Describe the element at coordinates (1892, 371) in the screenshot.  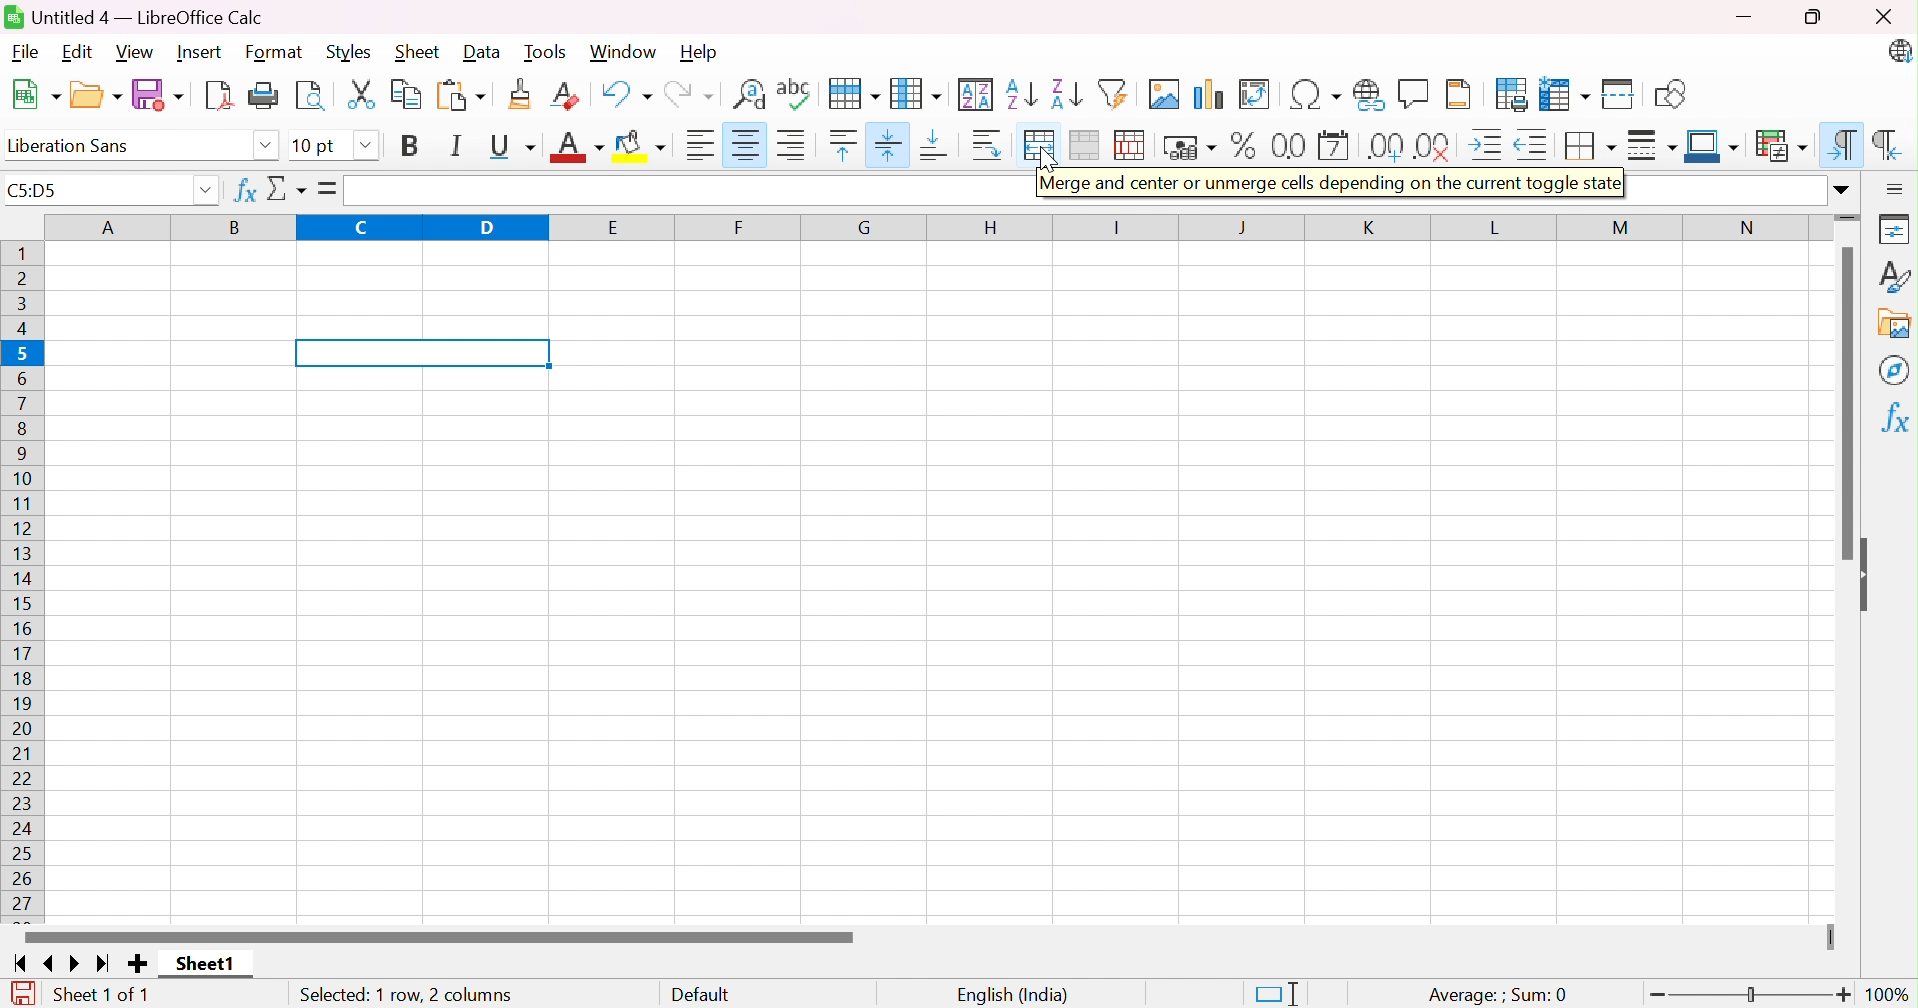
I see `Navigator` at that location.